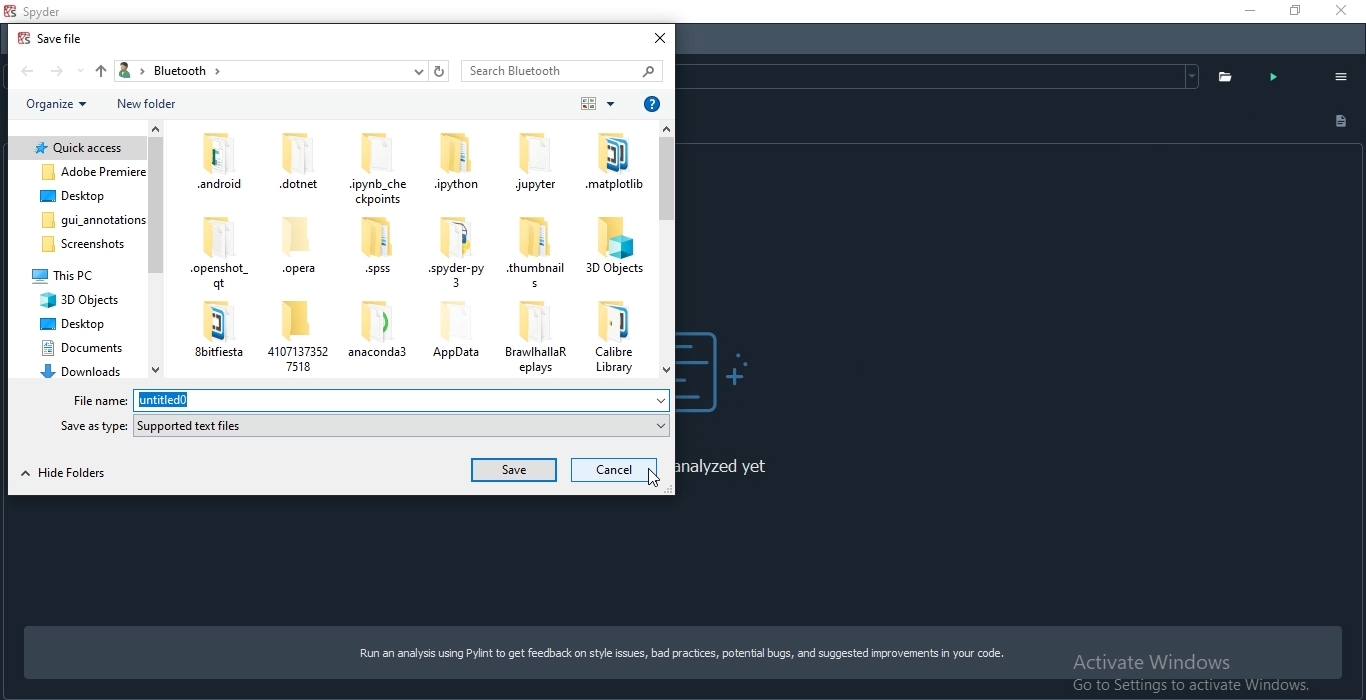 This screenshot has height=700, width=1366. I want to click on Run an analysis using Pylint to get feedback on style issues, bad practices, potential bugs, and suggested improvements in your code., so click(677, 655).